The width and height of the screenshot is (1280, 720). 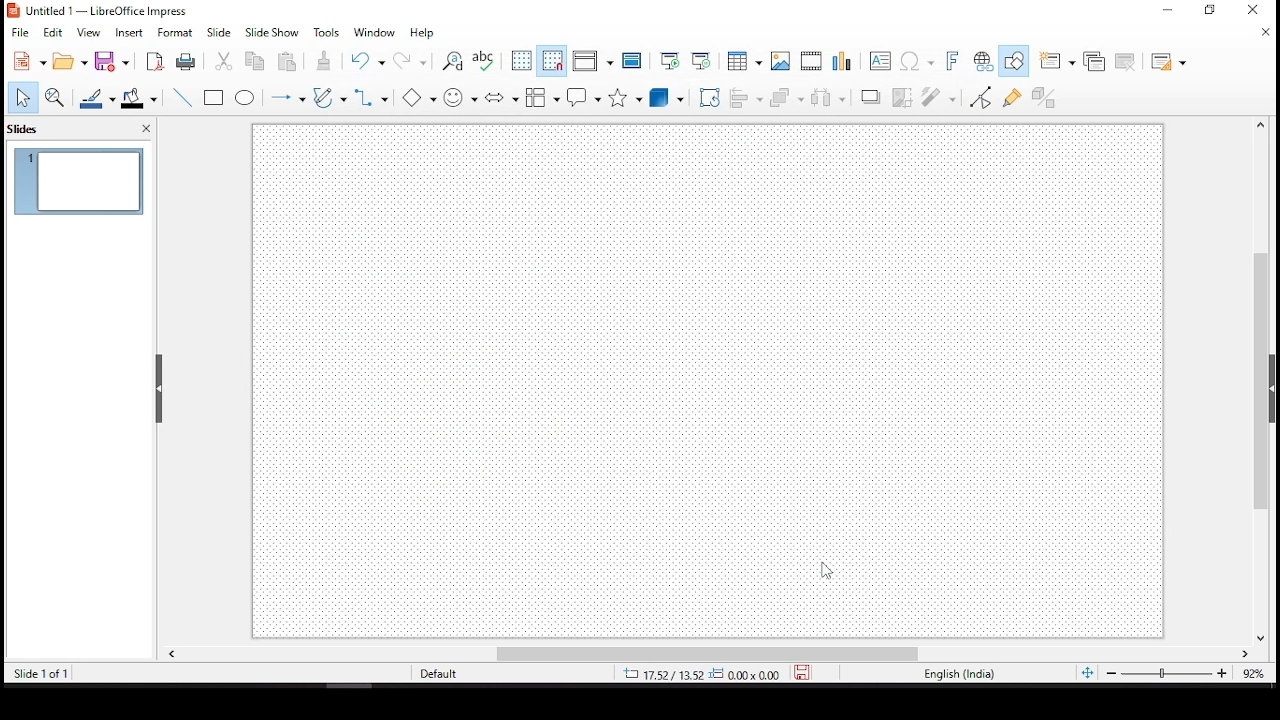 I want to click on align objects, so click(x=745, y=98).